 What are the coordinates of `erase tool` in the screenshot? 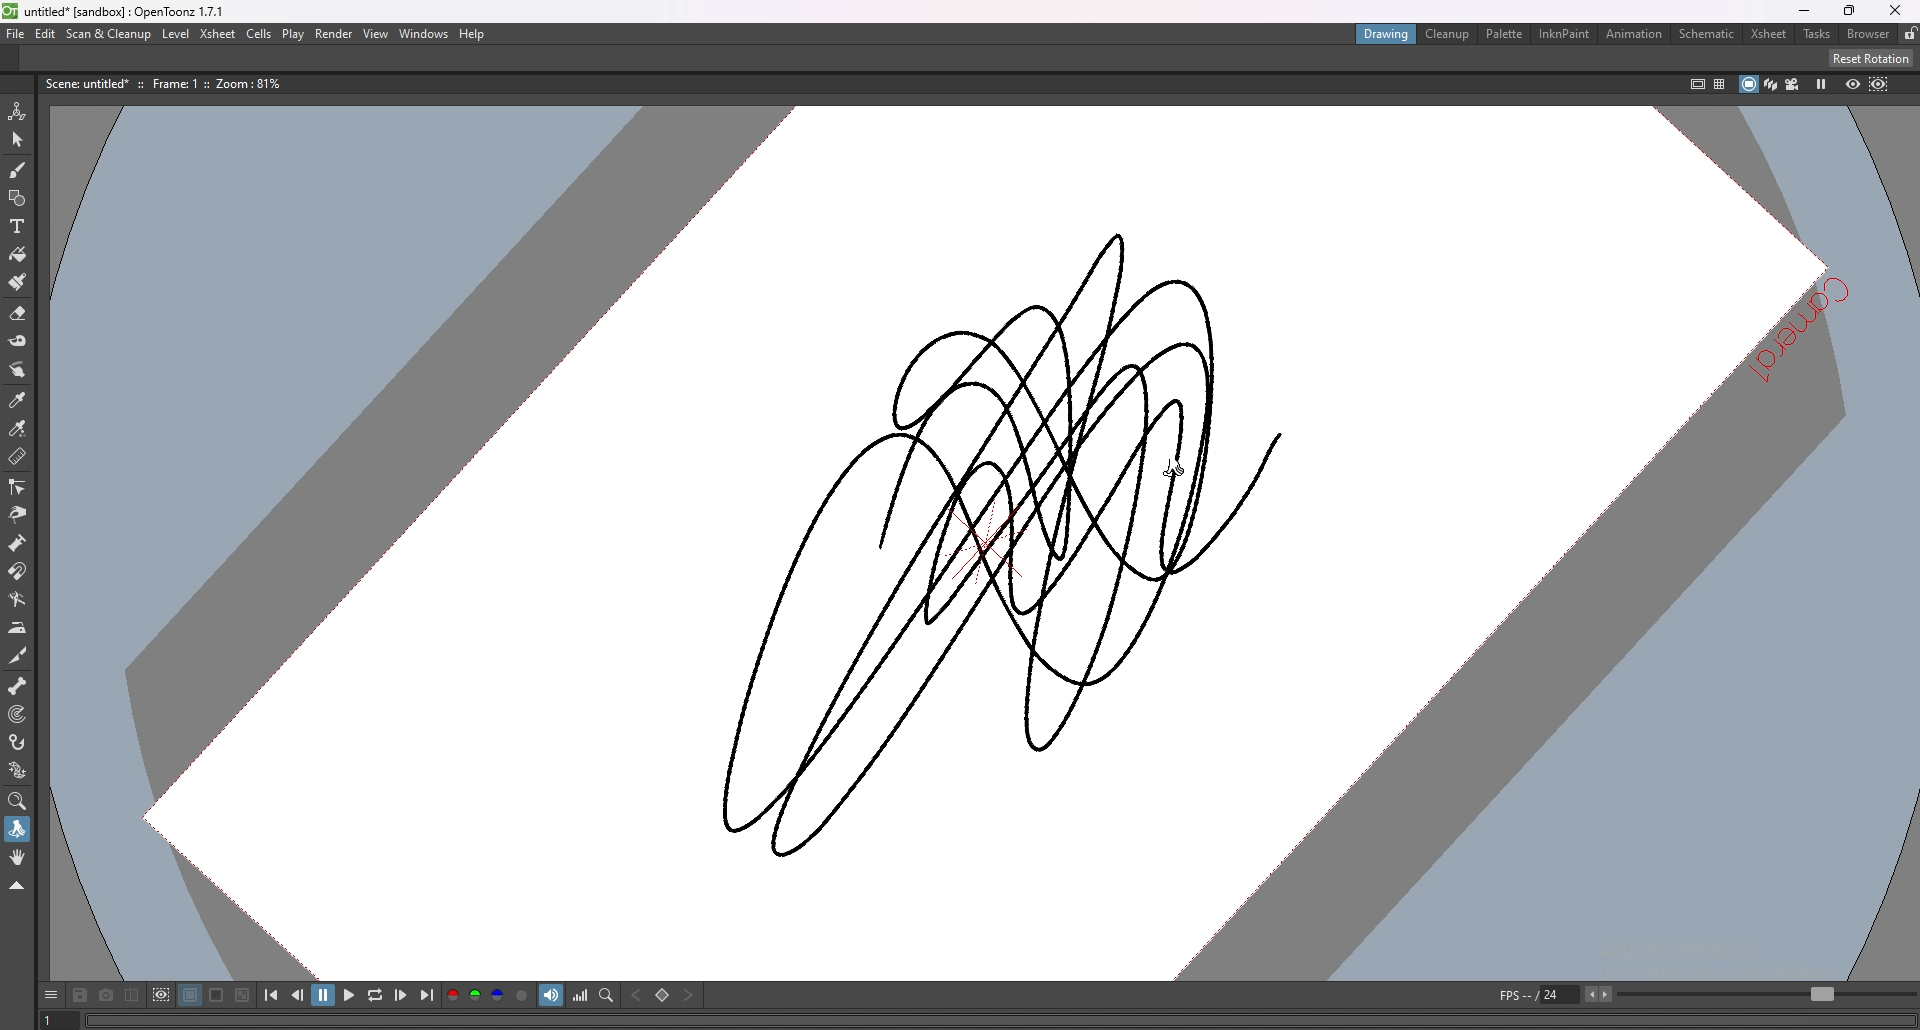 It's located at (19, 312).